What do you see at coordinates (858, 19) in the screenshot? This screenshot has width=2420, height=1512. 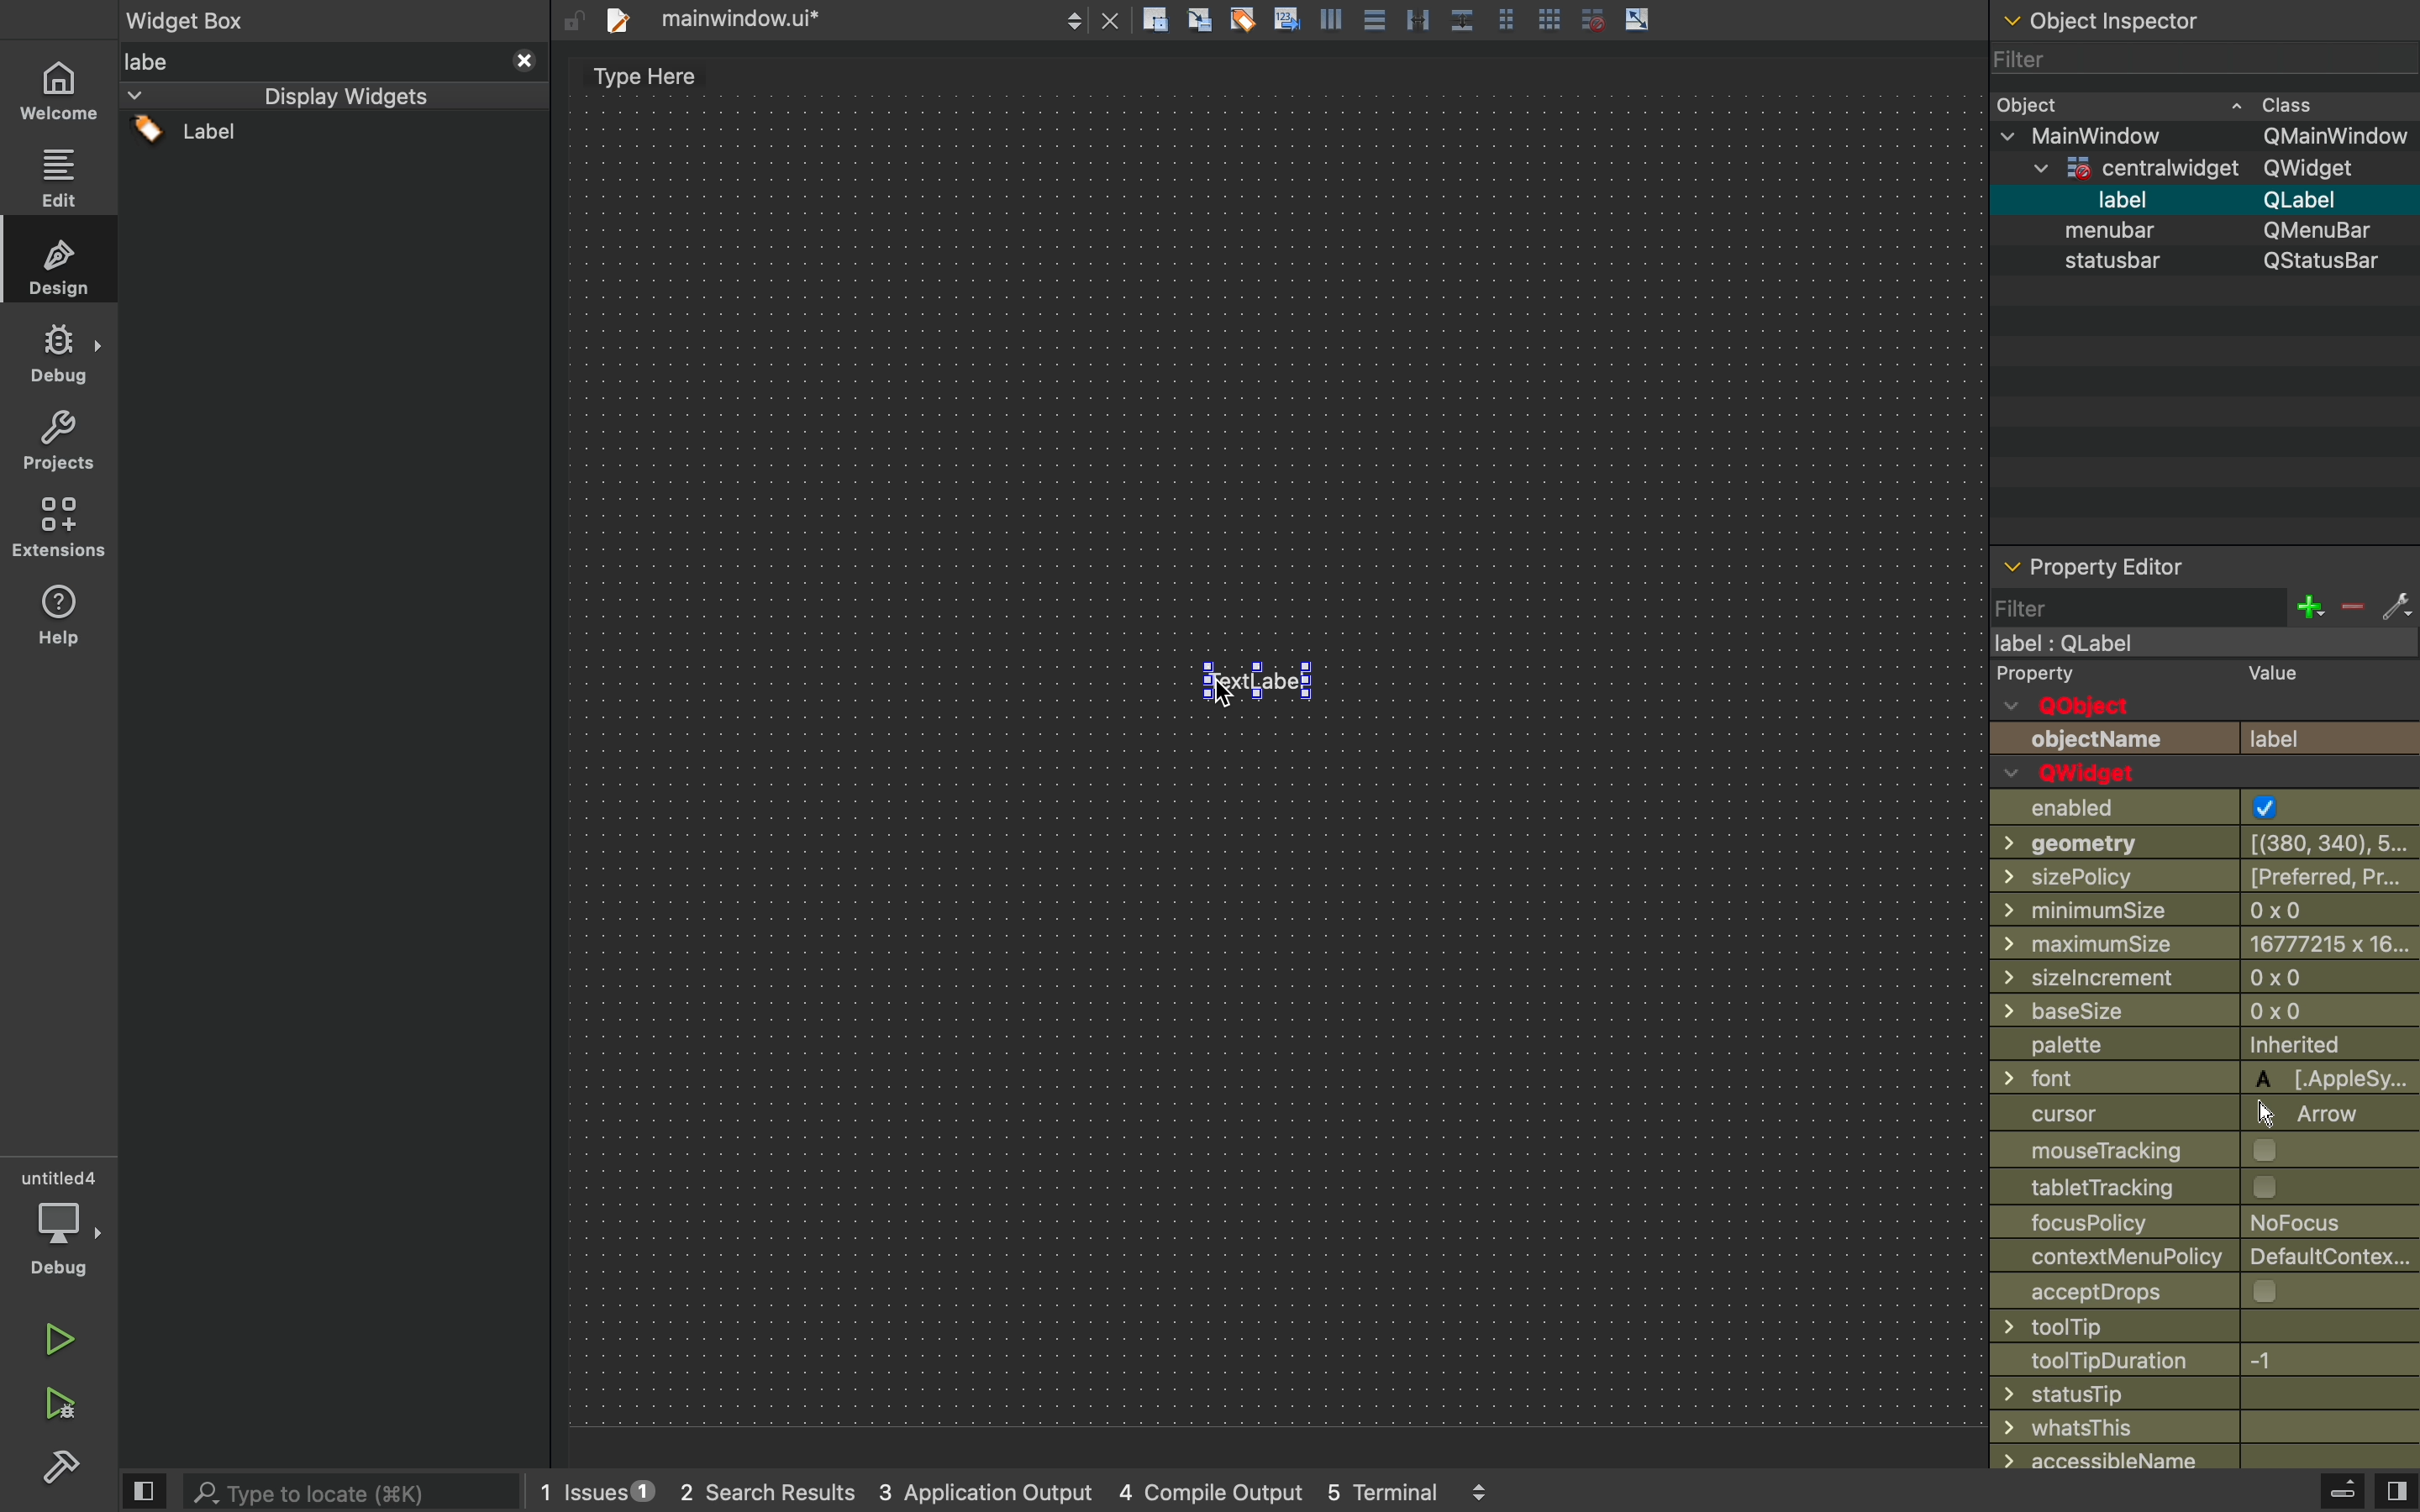 I see `file` at bounding box center [858, 19].